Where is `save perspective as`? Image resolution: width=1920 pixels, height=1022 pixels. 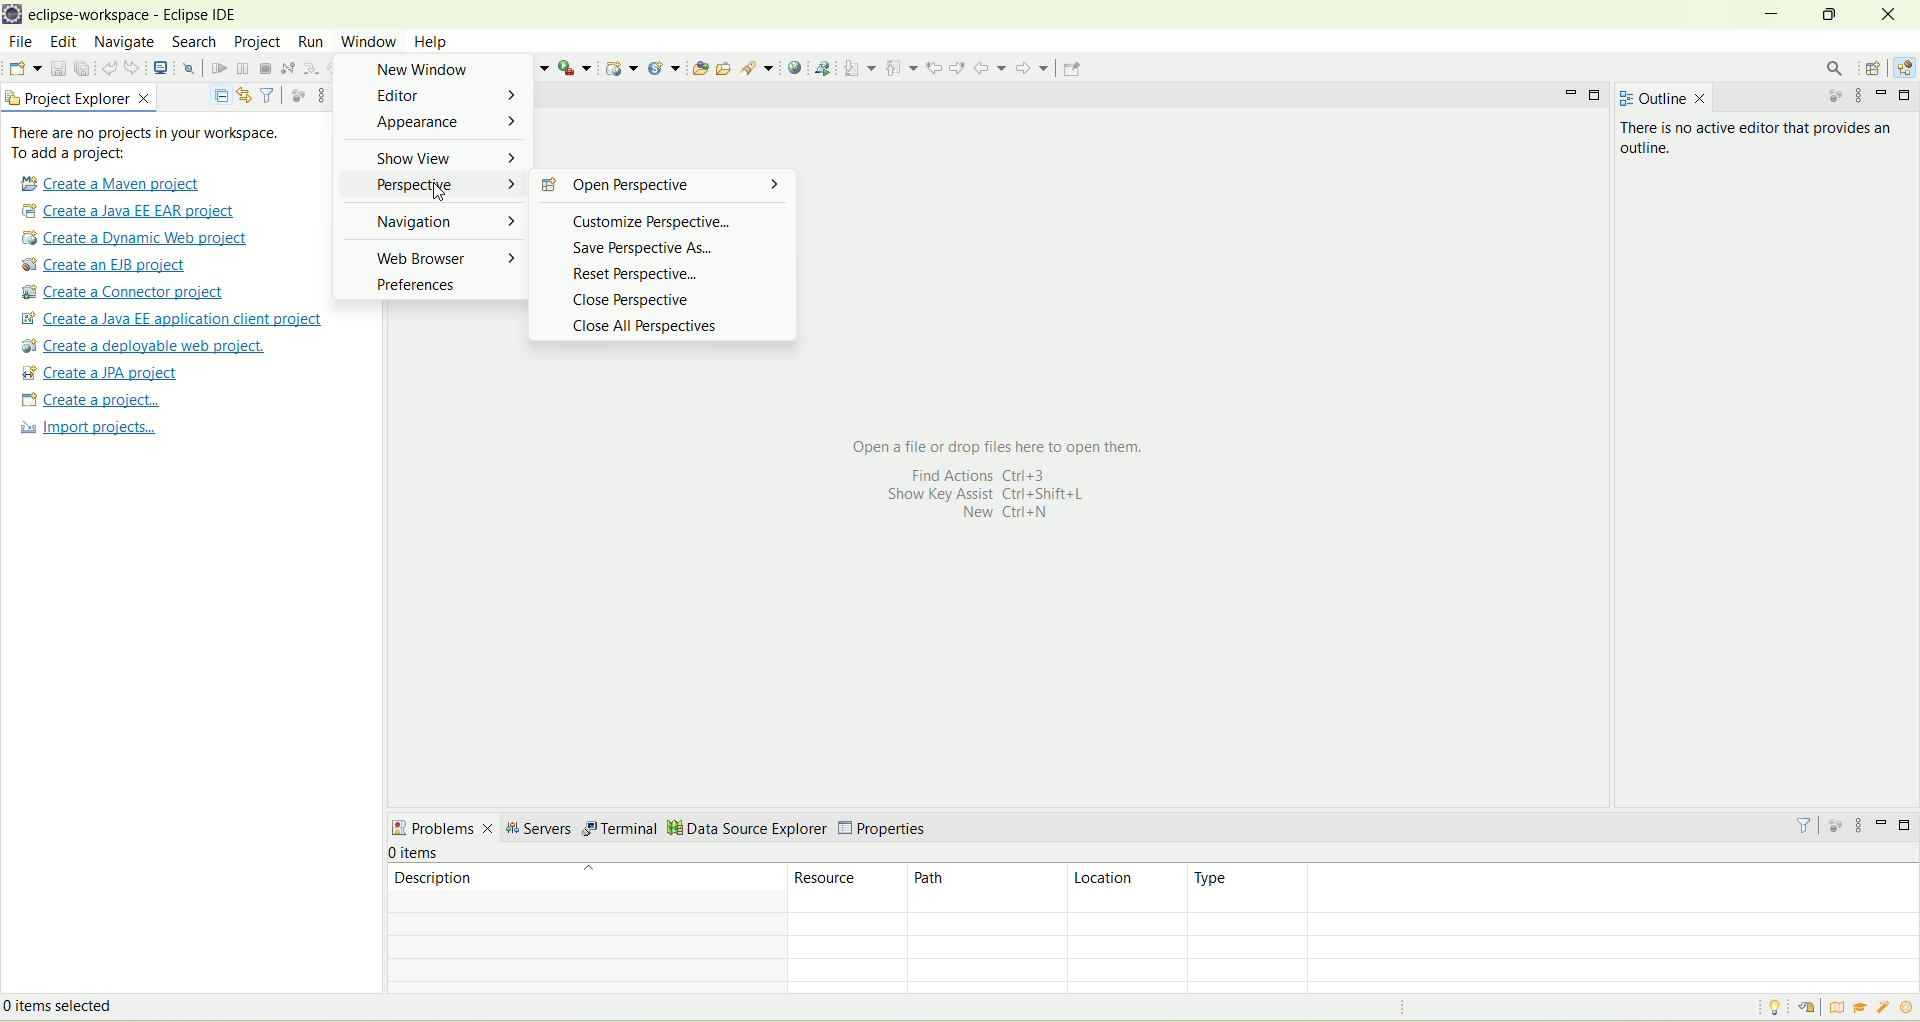 save perspective as is located at coordinates (644, 248).